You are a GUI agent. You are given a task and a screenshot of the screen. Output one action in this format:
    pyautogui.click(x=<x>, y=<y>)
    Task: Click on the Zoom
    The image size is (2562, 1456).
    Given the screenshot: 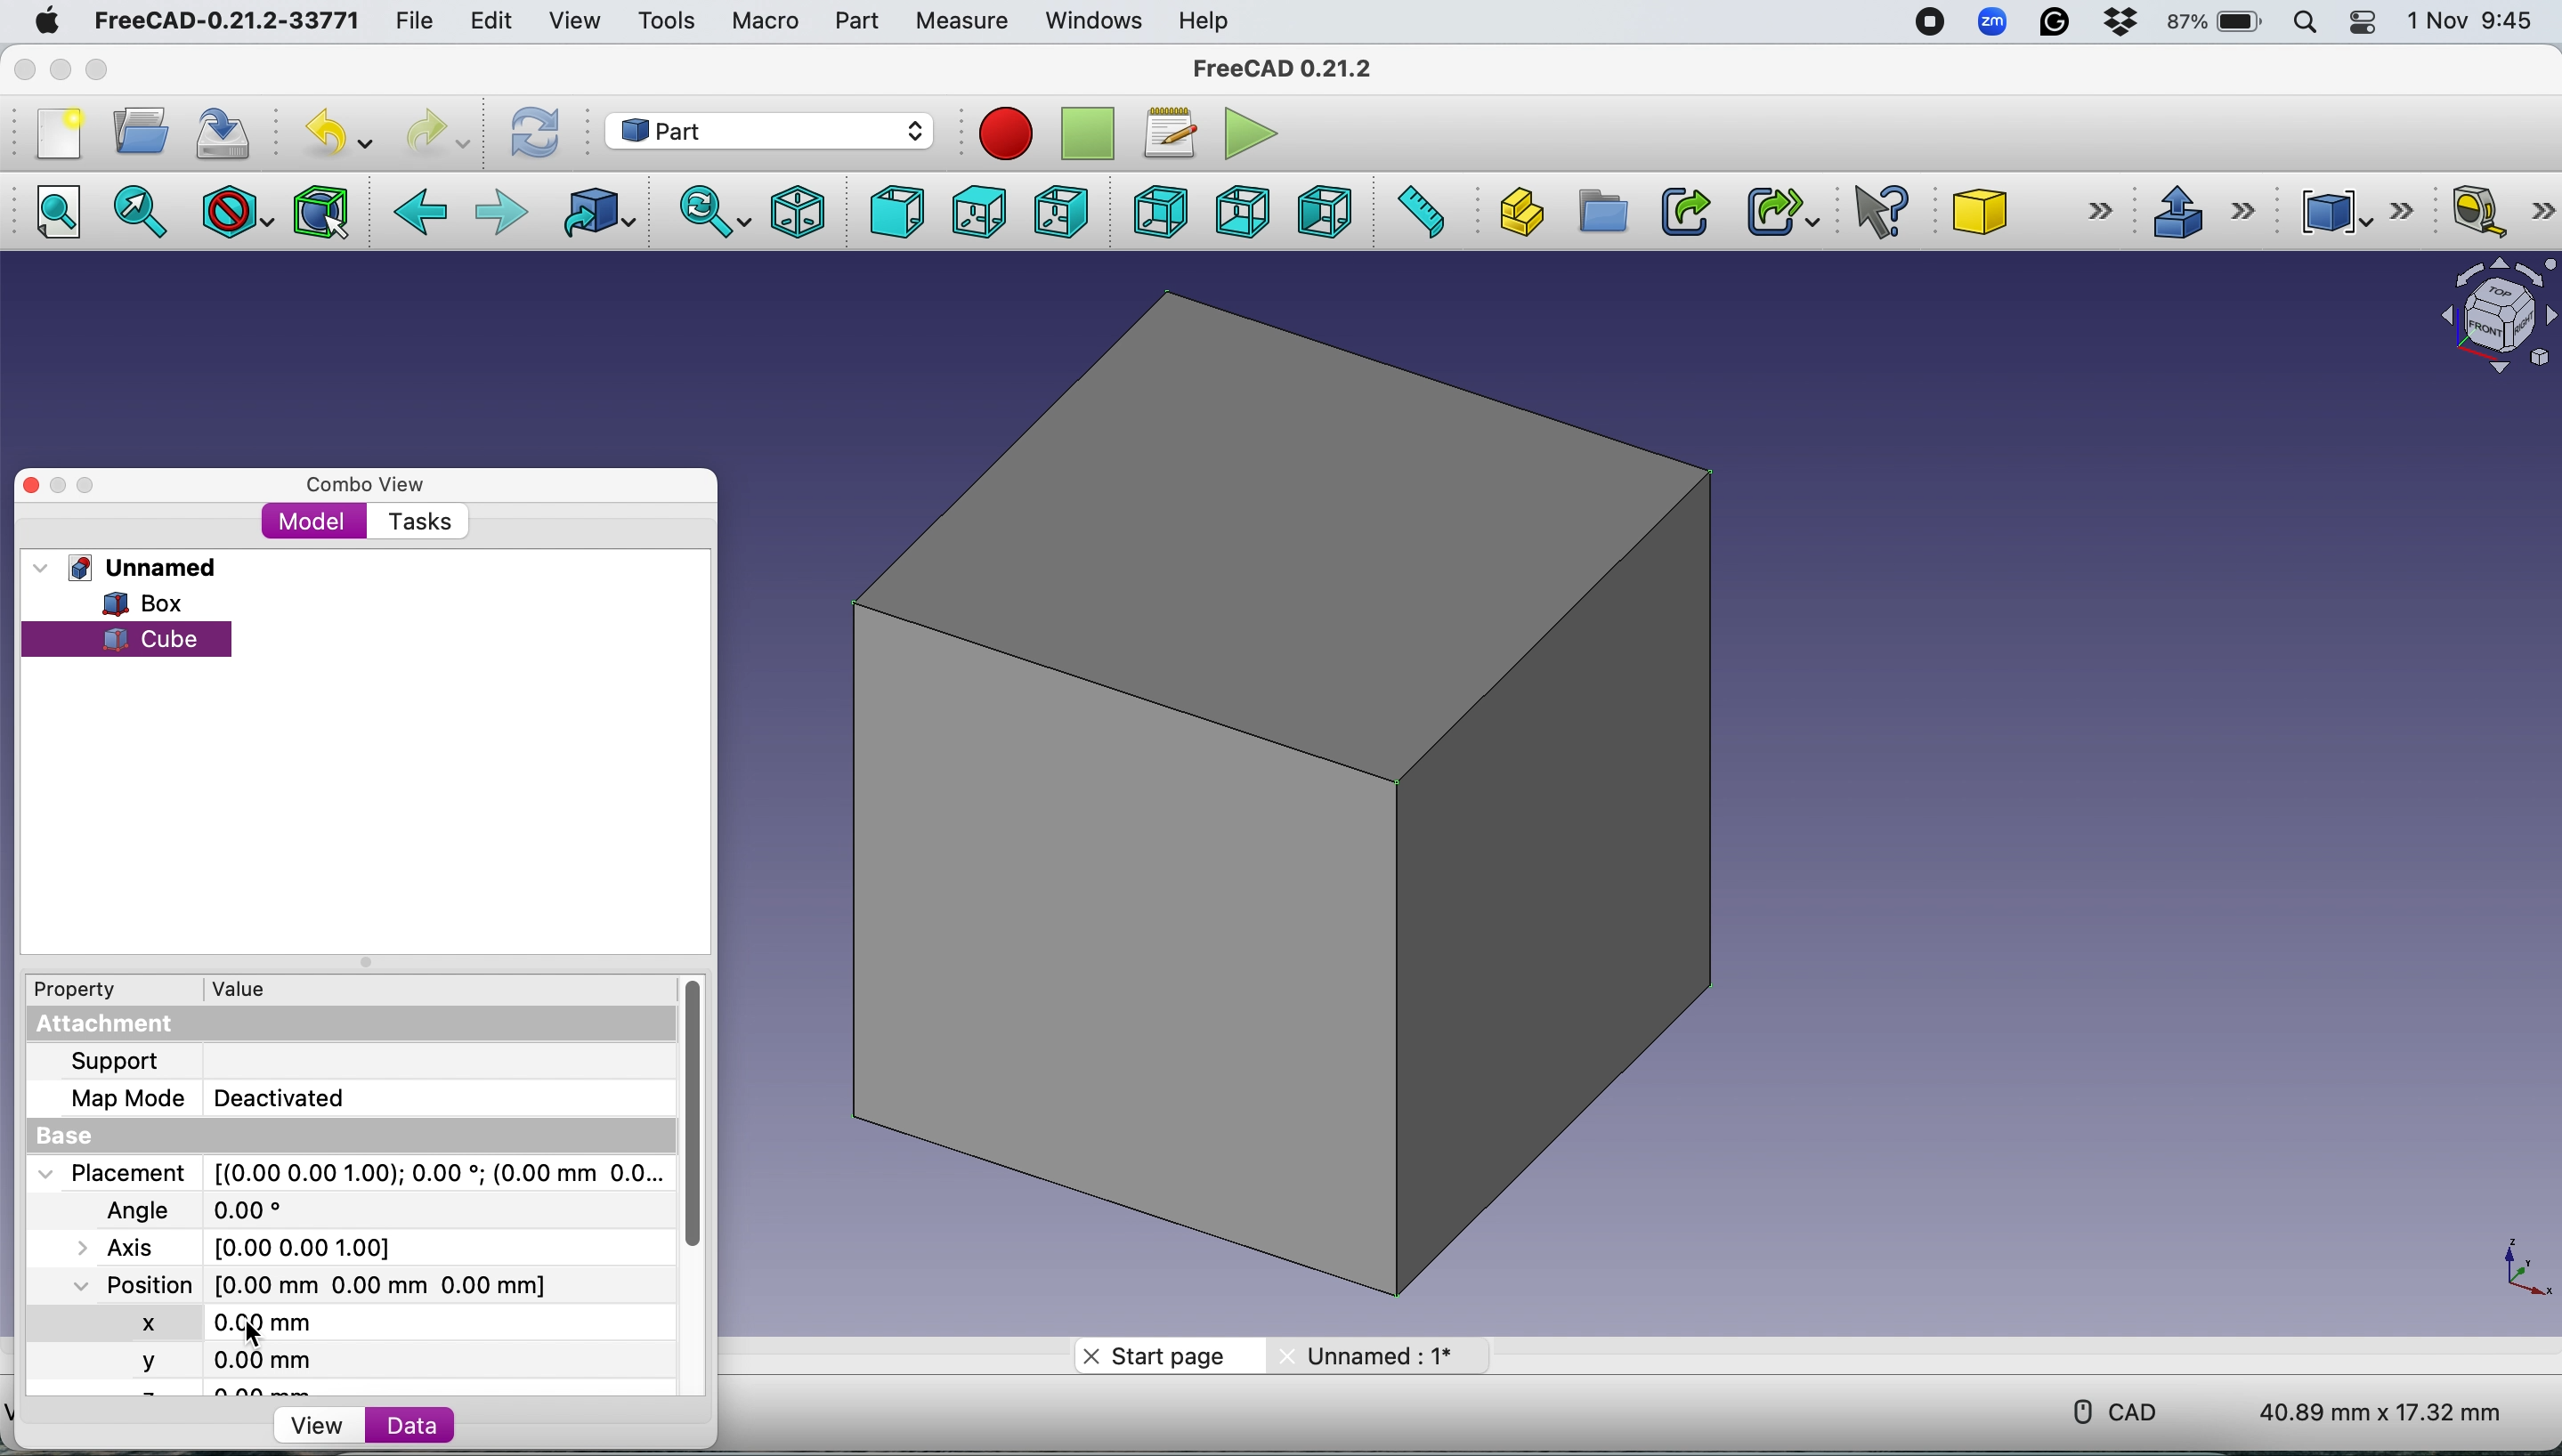 What is the action you would take?
    pyautogui.click(x=1994, y=25)
    